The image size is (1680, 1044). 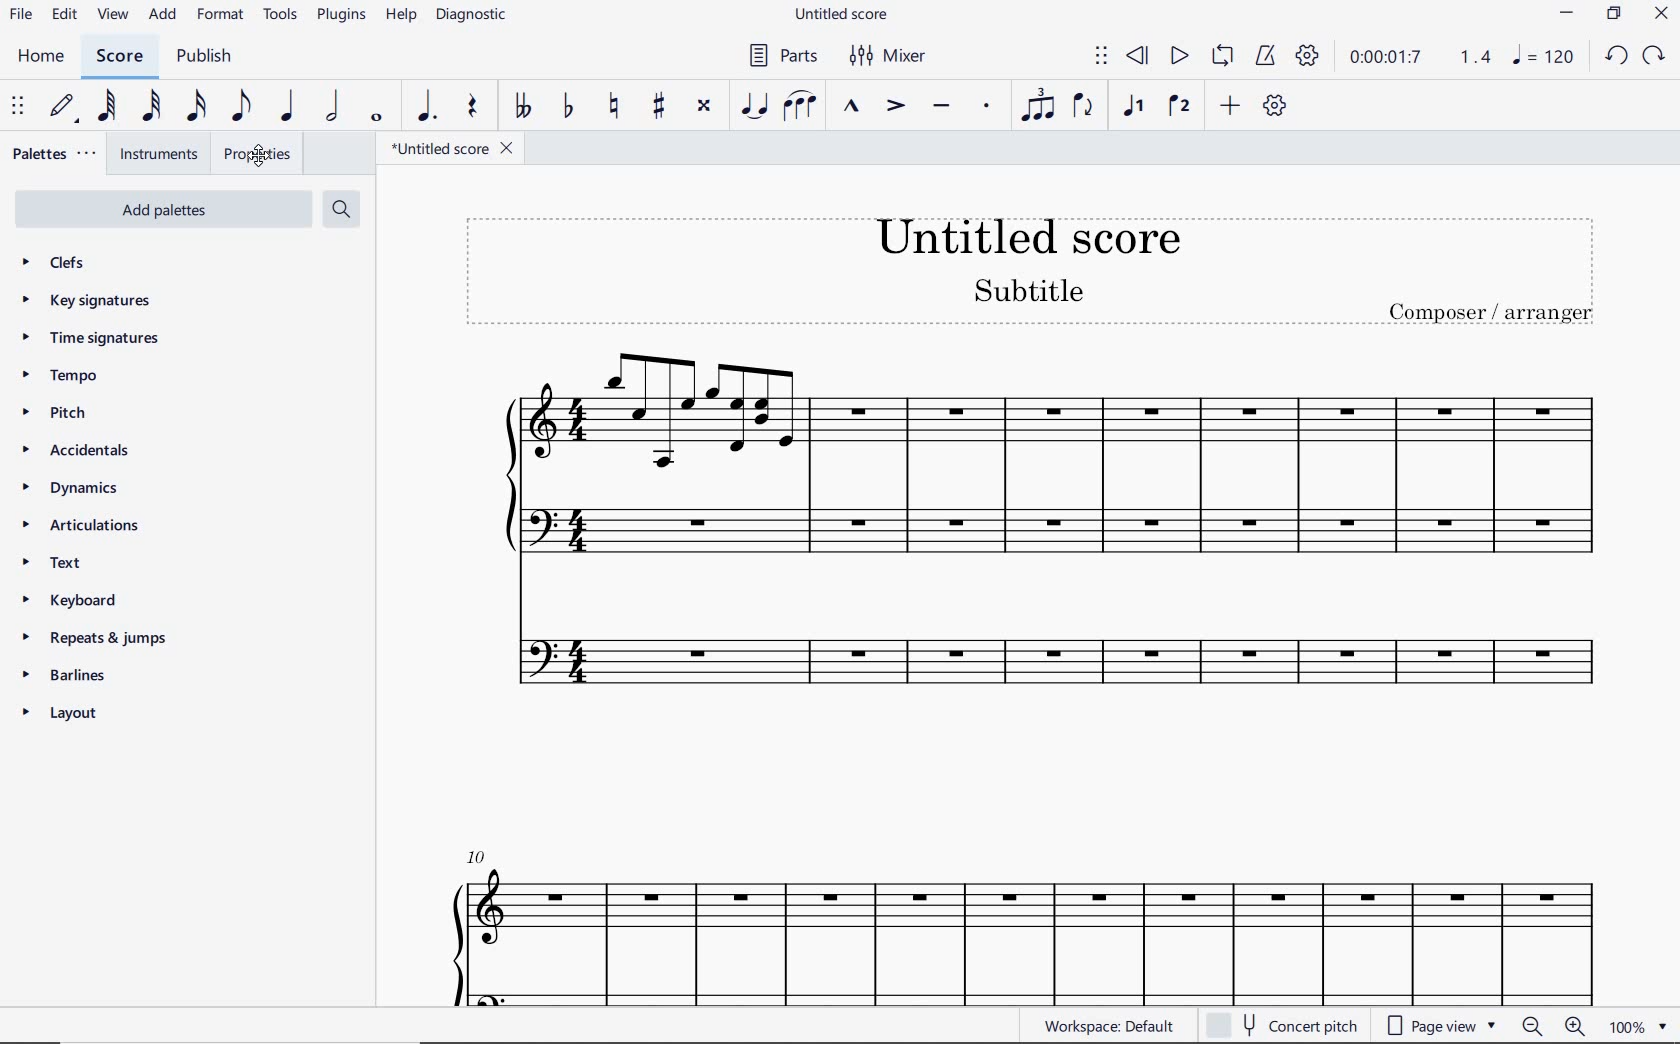 I want to click on TOGGLE DOUBLE-FLAT, so click(x=523, y=105).